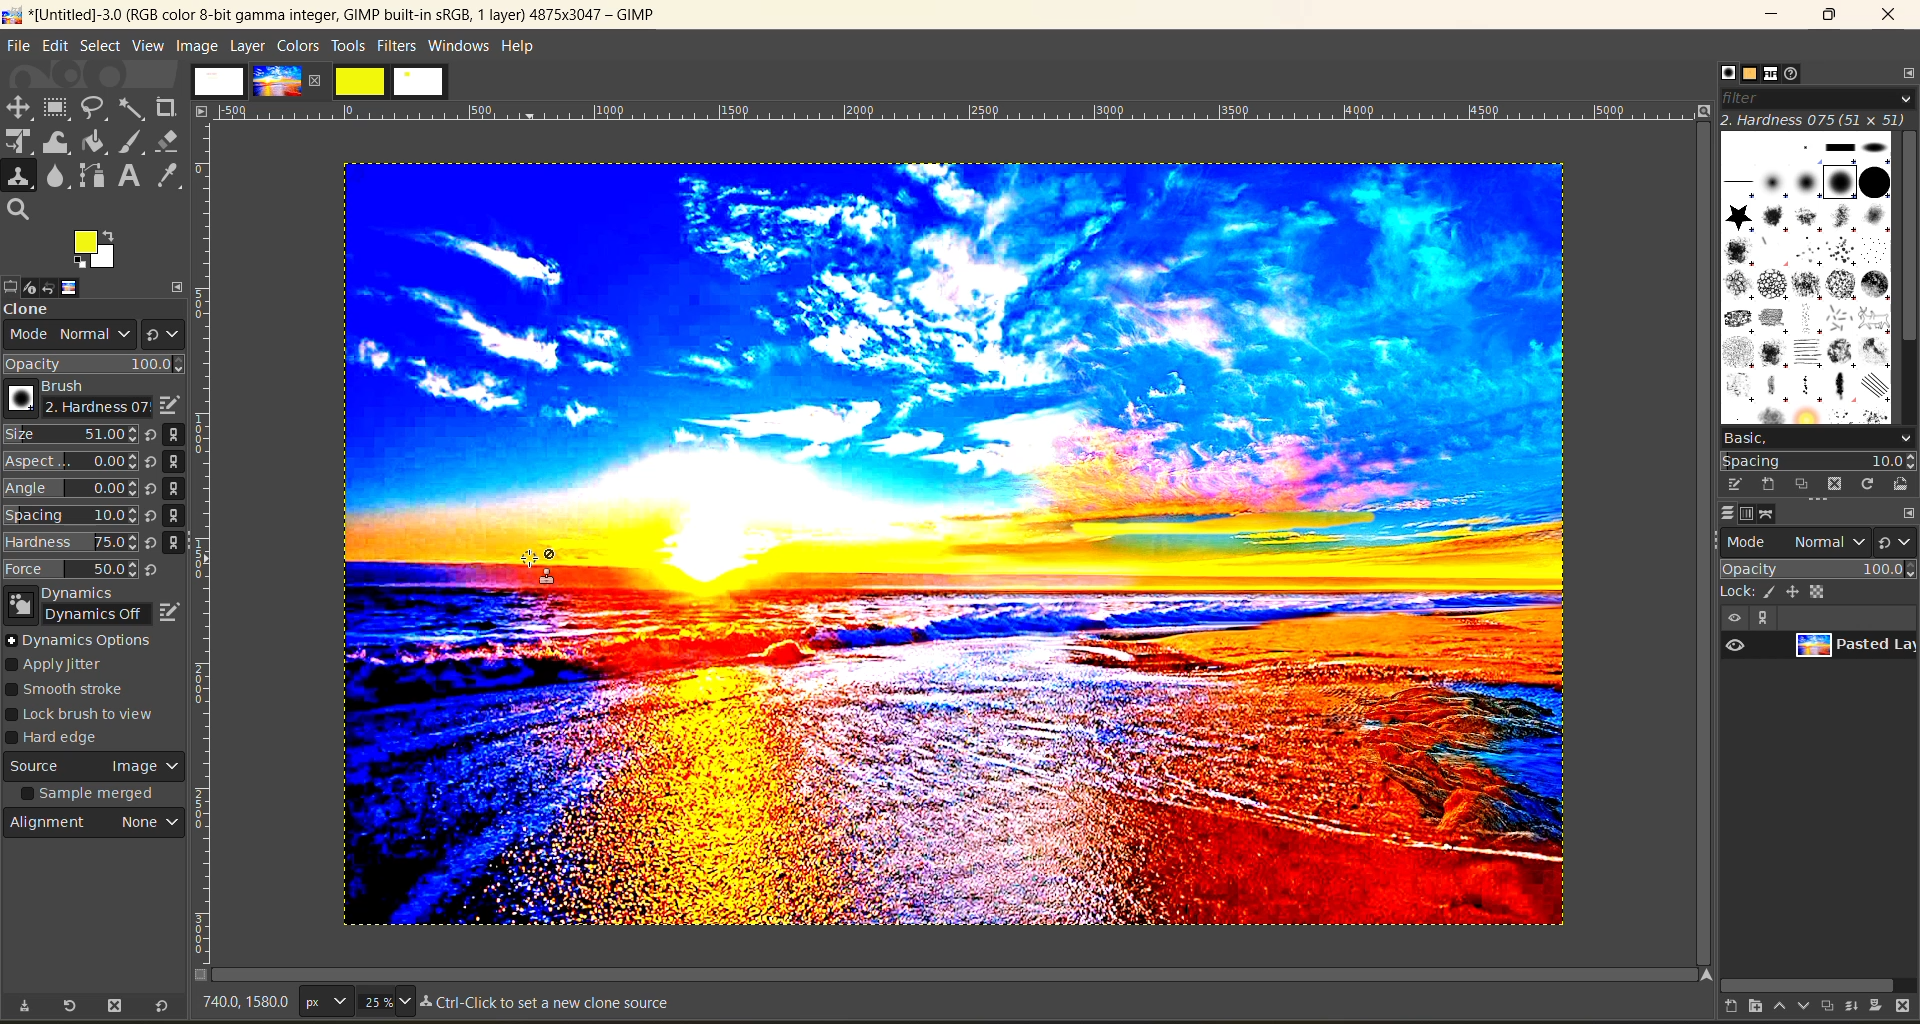 The height and width of the screenshot is (1024, 1920). What do you see at coordinates (1908, 1007) in the screenshot?
I see `delete this layer` at bounding box center [1908, 1007].